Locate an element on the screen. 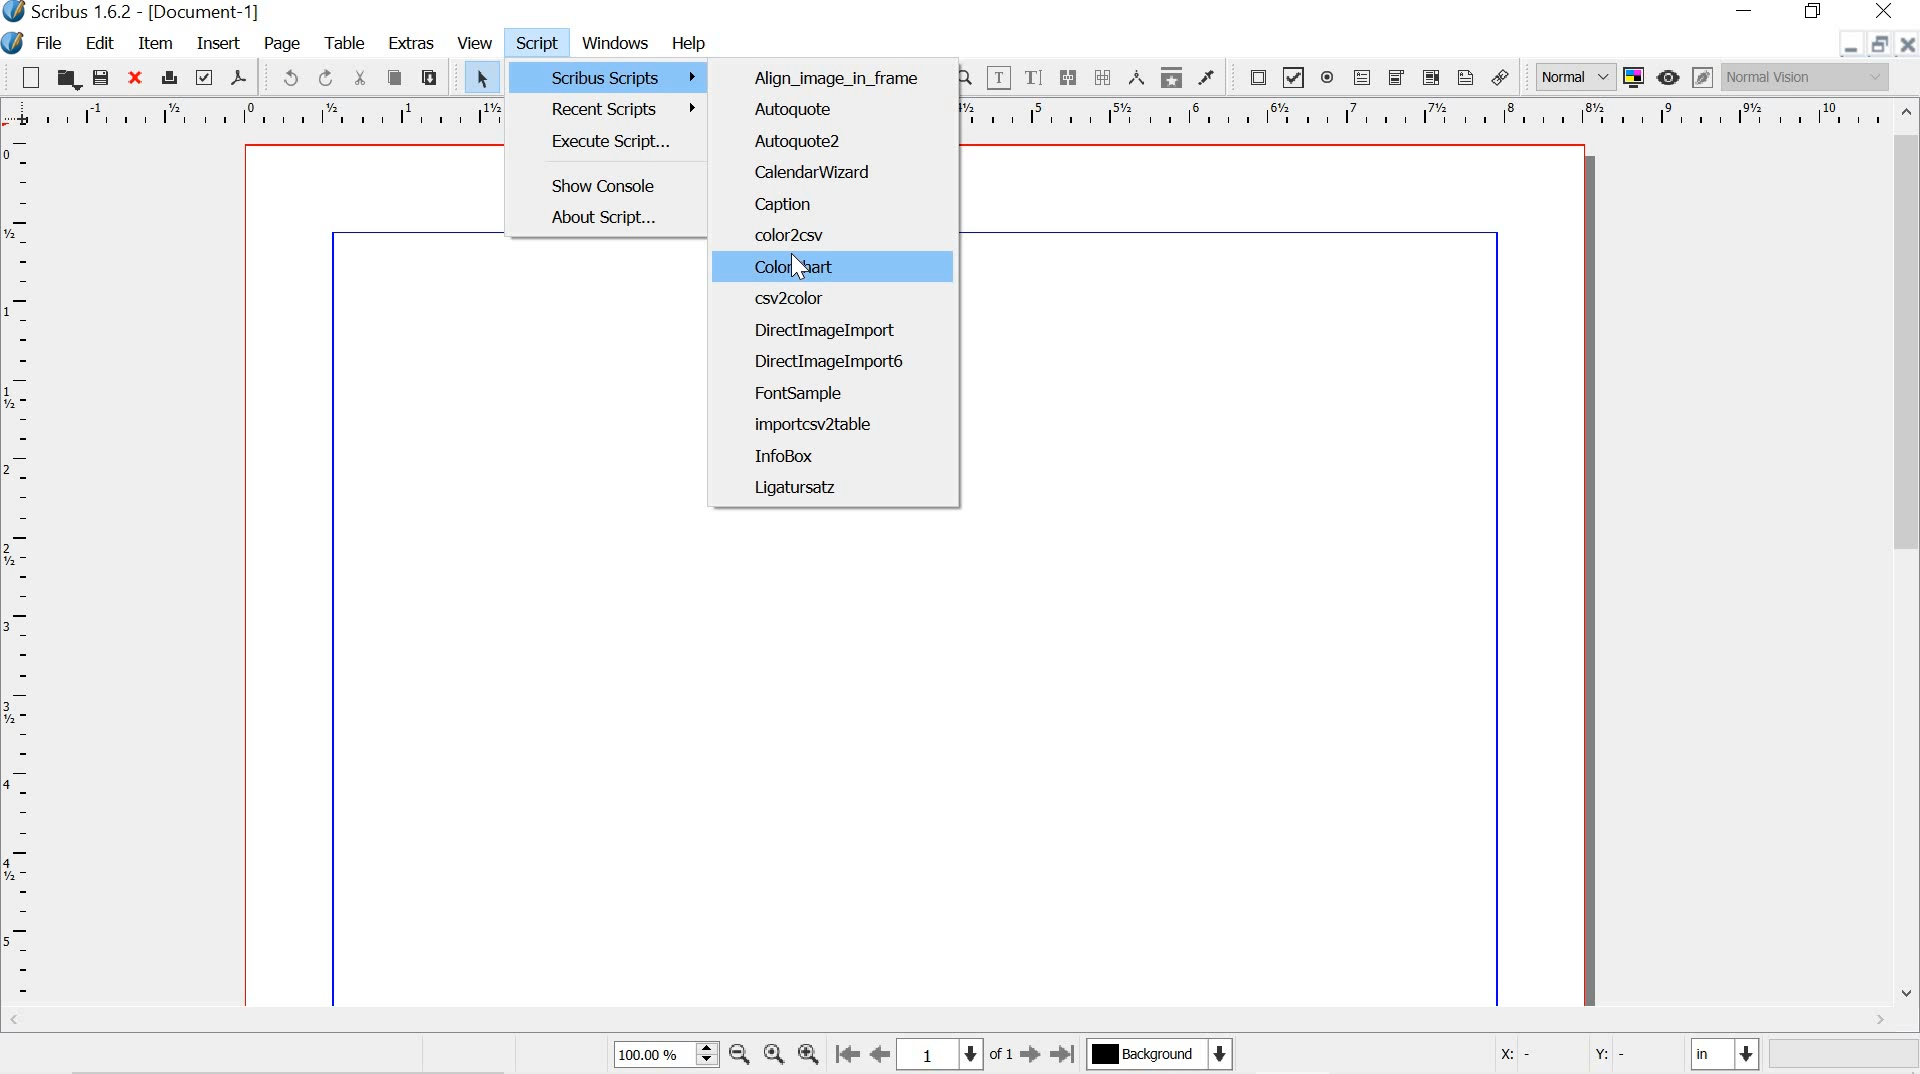 Image resolution: width=1920 pixels, height=1074 pixels. 100% is located at coordinates (662, 1053).